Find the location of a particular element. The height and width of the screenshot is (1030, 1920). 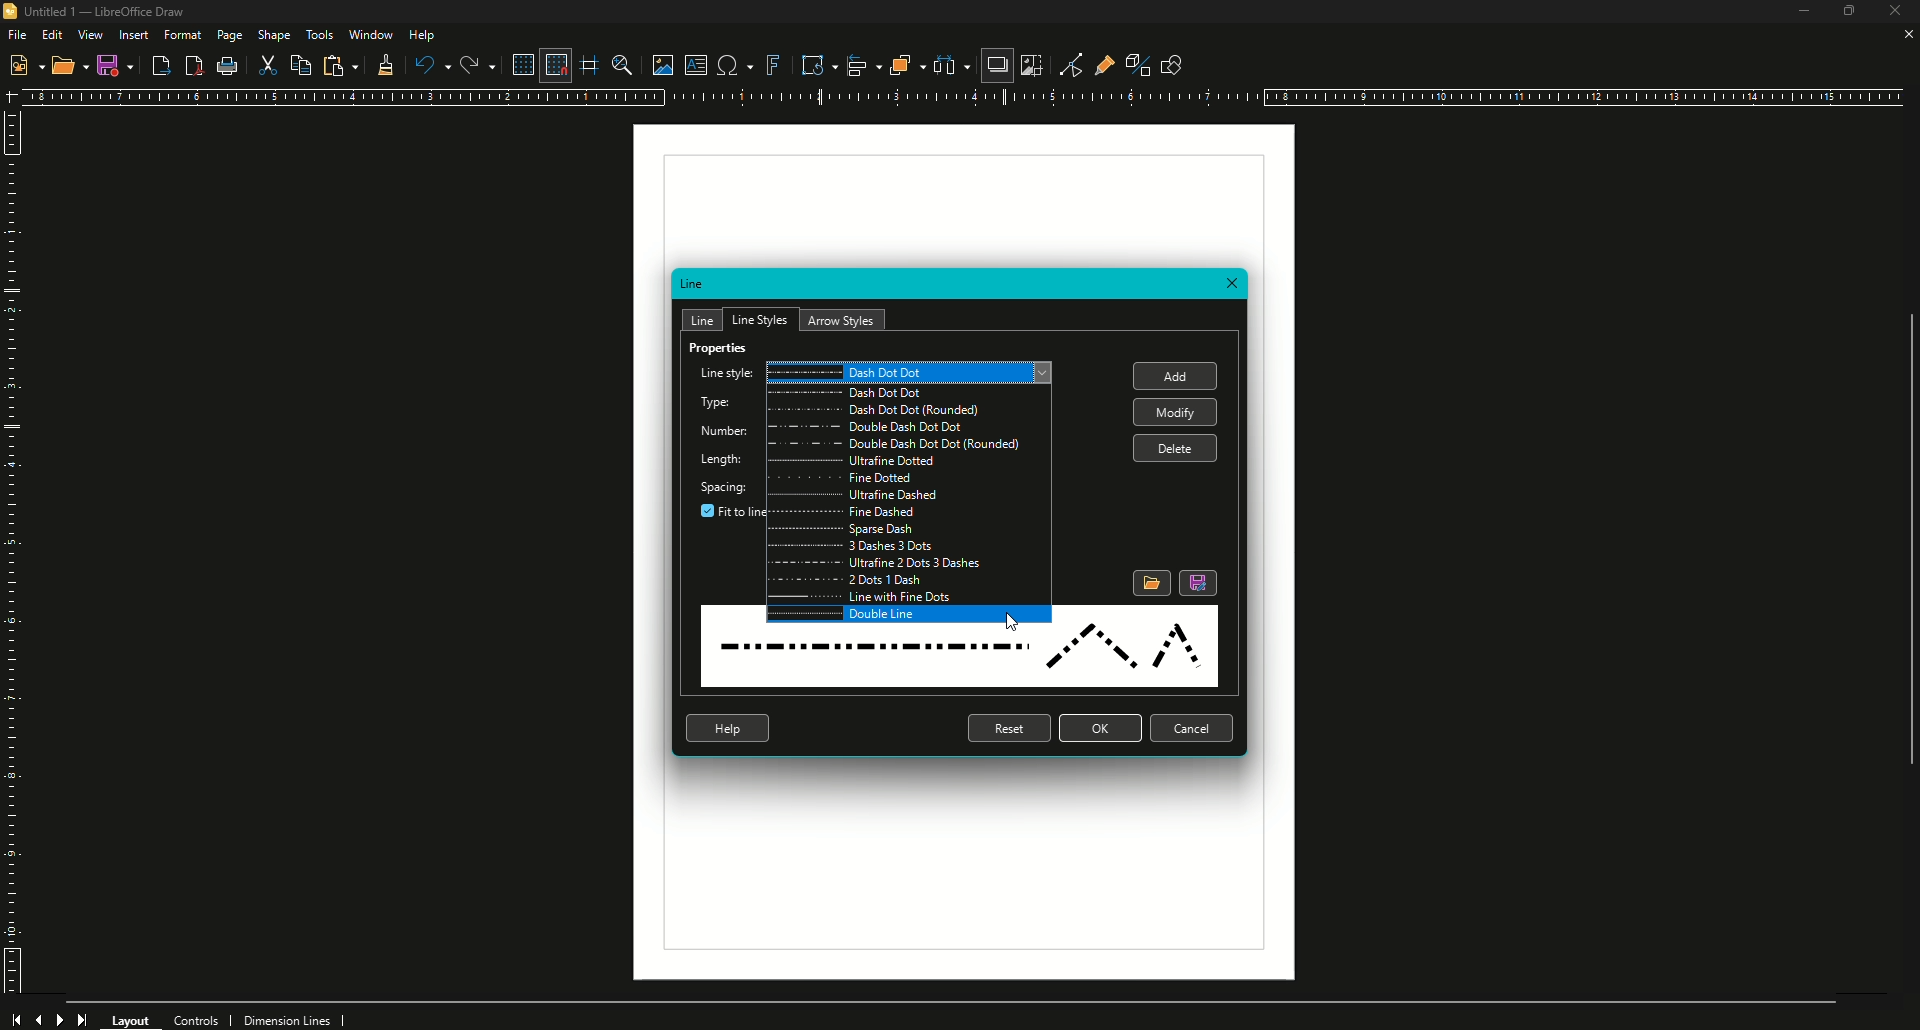

Shadow is located at coordinates (995, 67).